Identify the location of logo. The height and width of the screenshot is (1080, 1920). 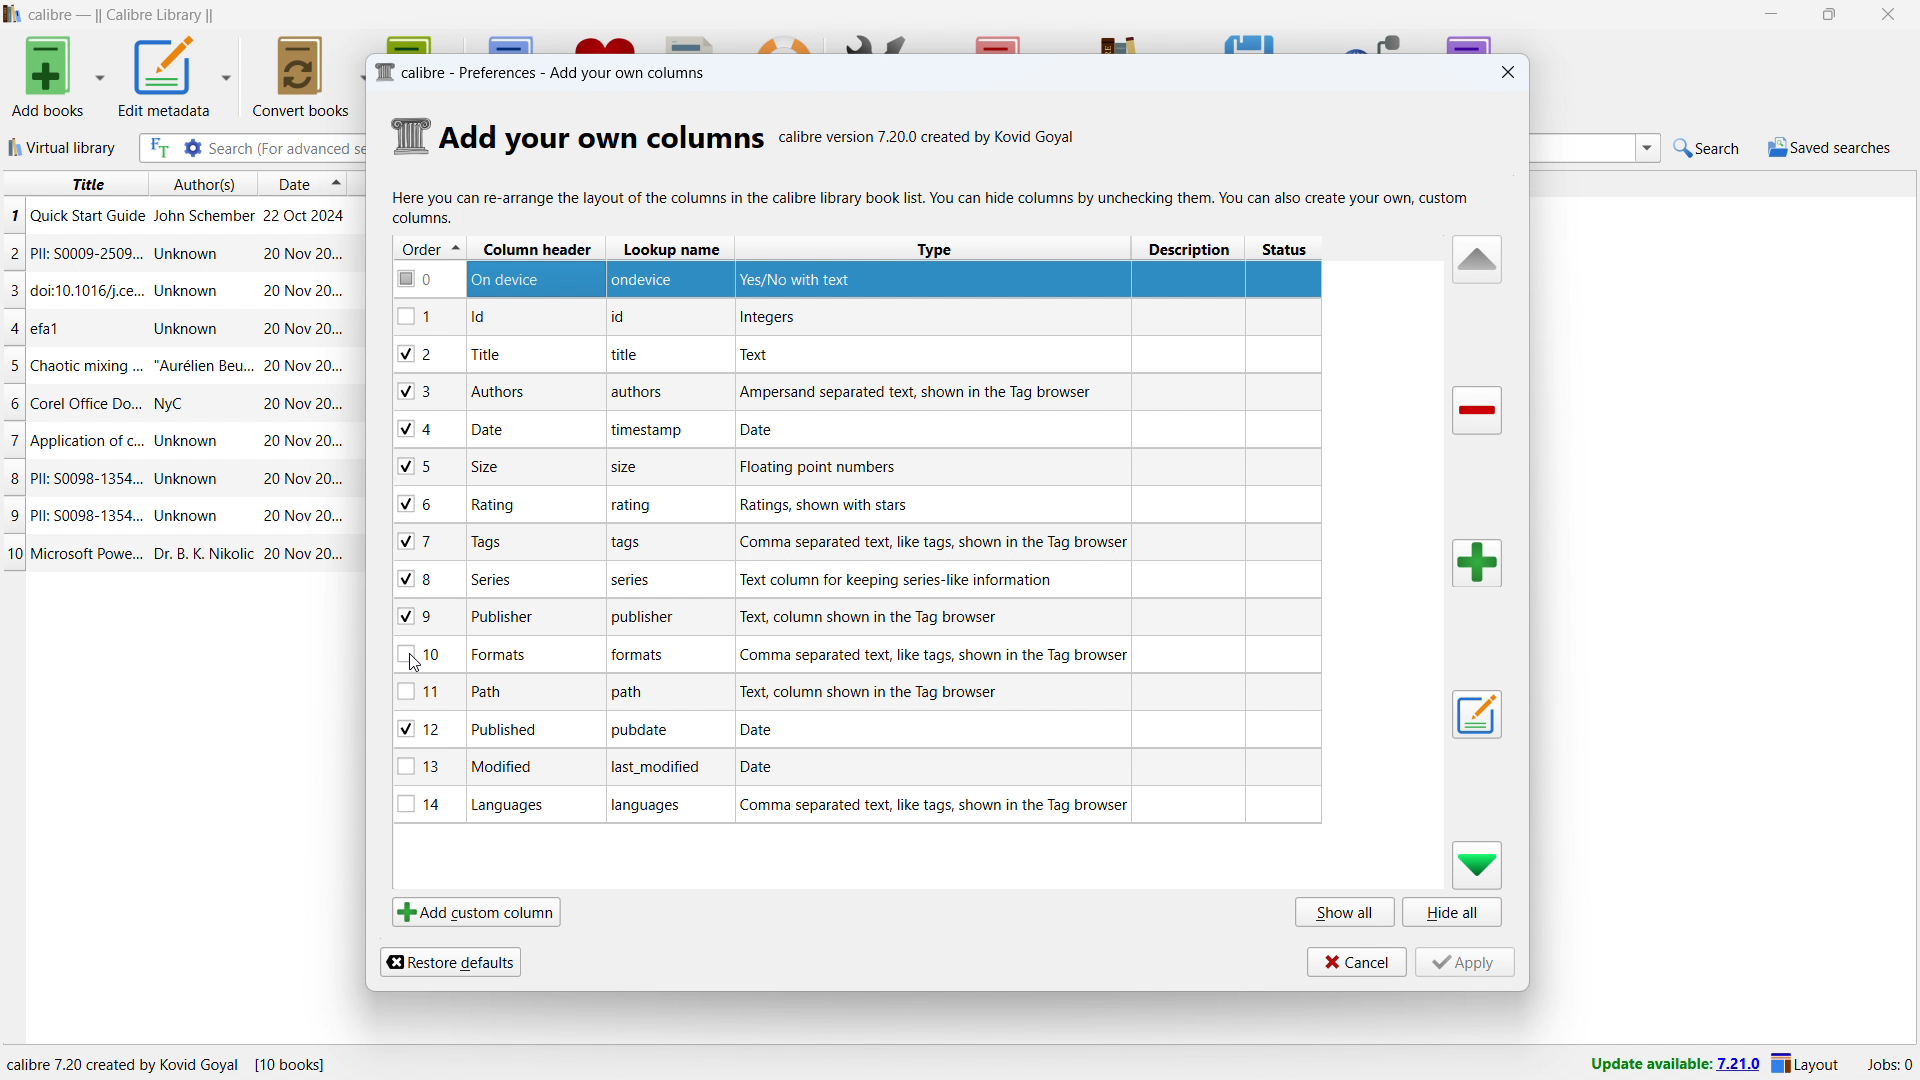
(13, 14).